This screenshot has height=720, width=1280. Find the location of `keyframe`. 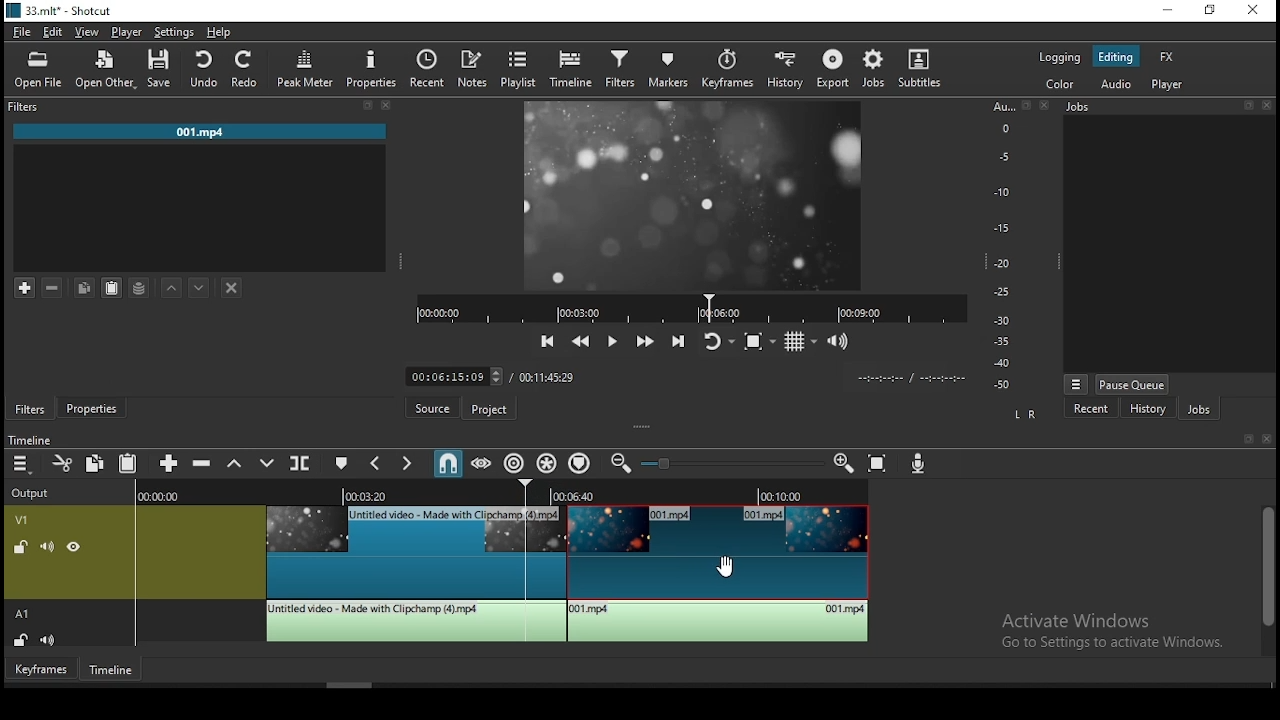

keyframe is located at coordinates (39, 671).